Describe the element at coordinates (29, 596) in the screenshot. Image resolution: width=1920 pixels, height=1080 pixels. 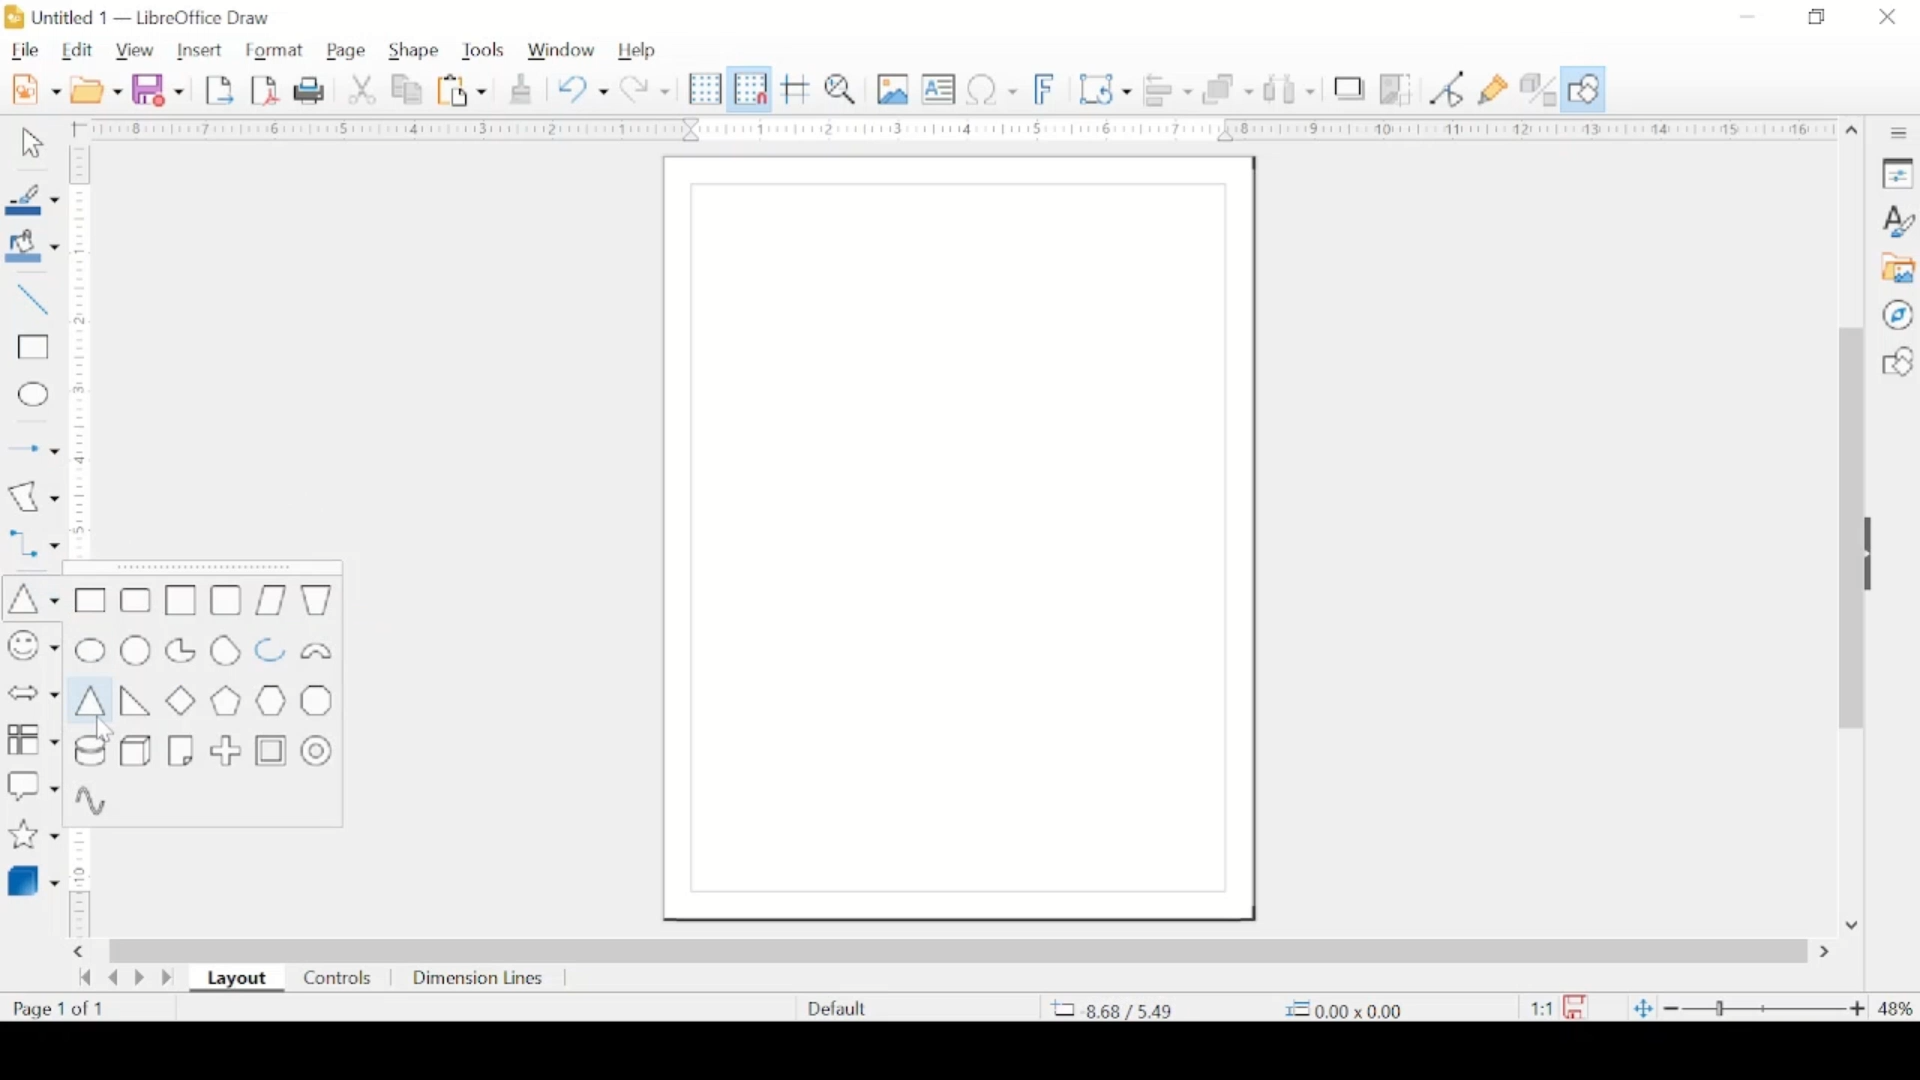
I see `insert triangle` at that location.